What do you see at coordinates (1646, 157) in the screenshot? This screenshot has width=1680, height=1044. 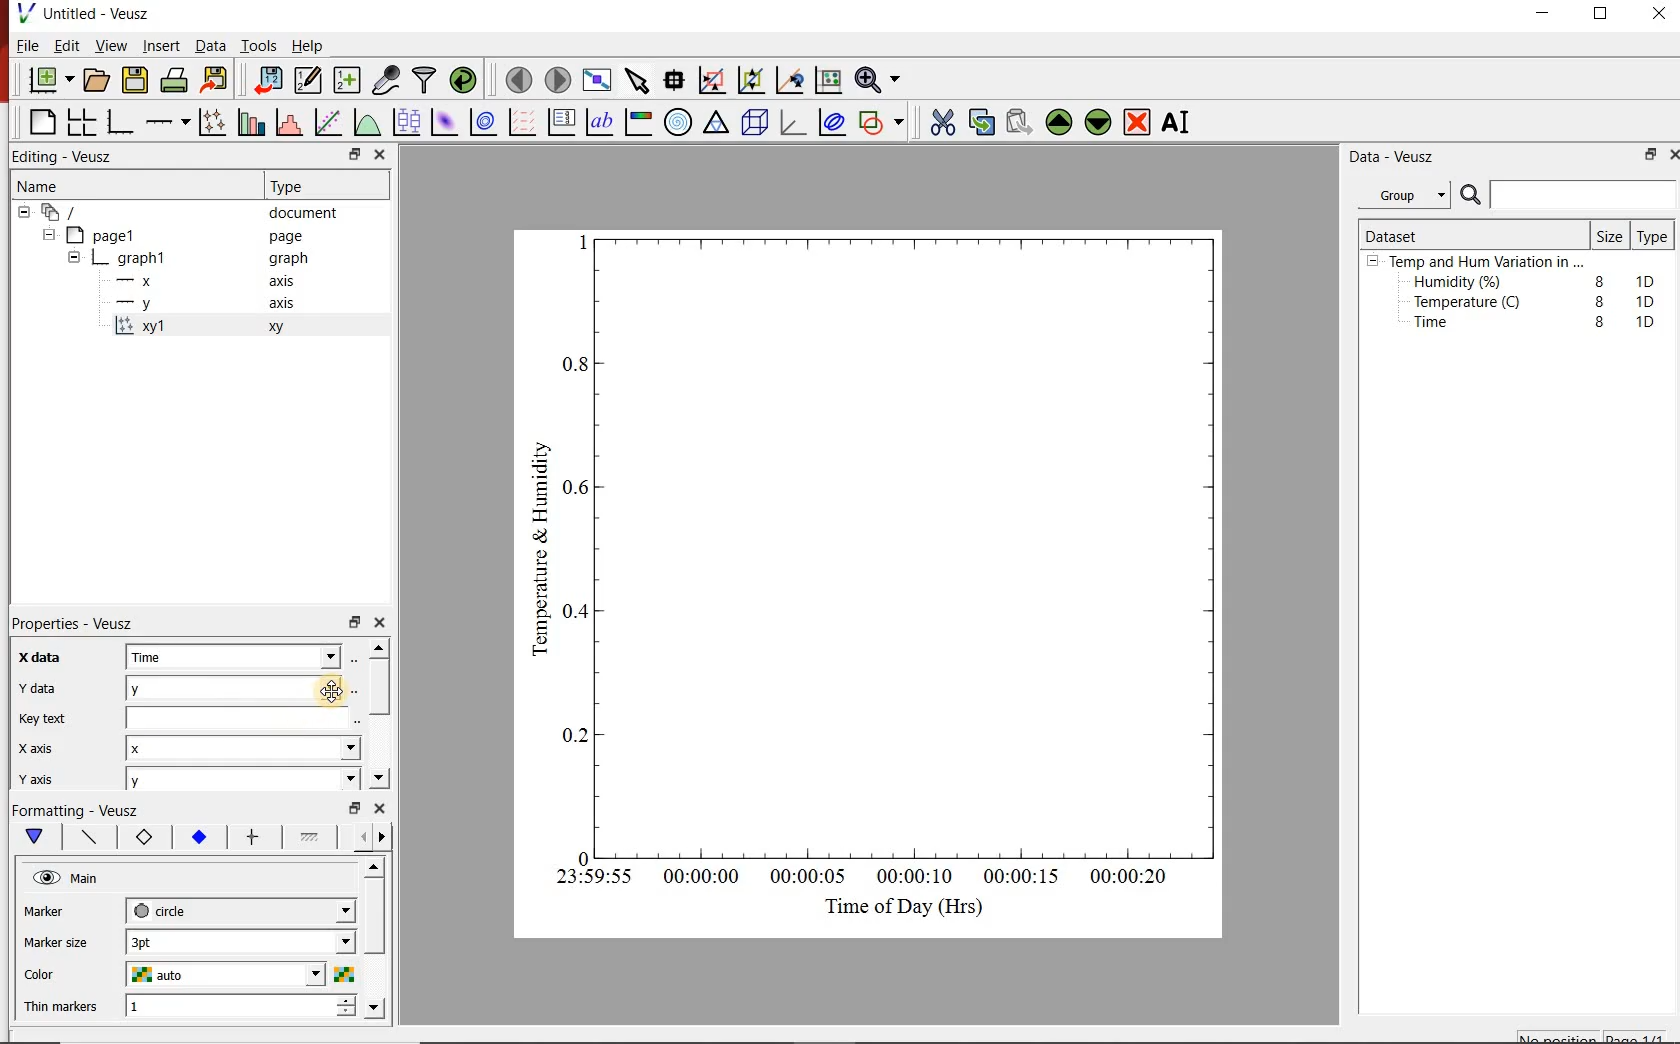 I see `restore down` at bounding box center [1646, 157].